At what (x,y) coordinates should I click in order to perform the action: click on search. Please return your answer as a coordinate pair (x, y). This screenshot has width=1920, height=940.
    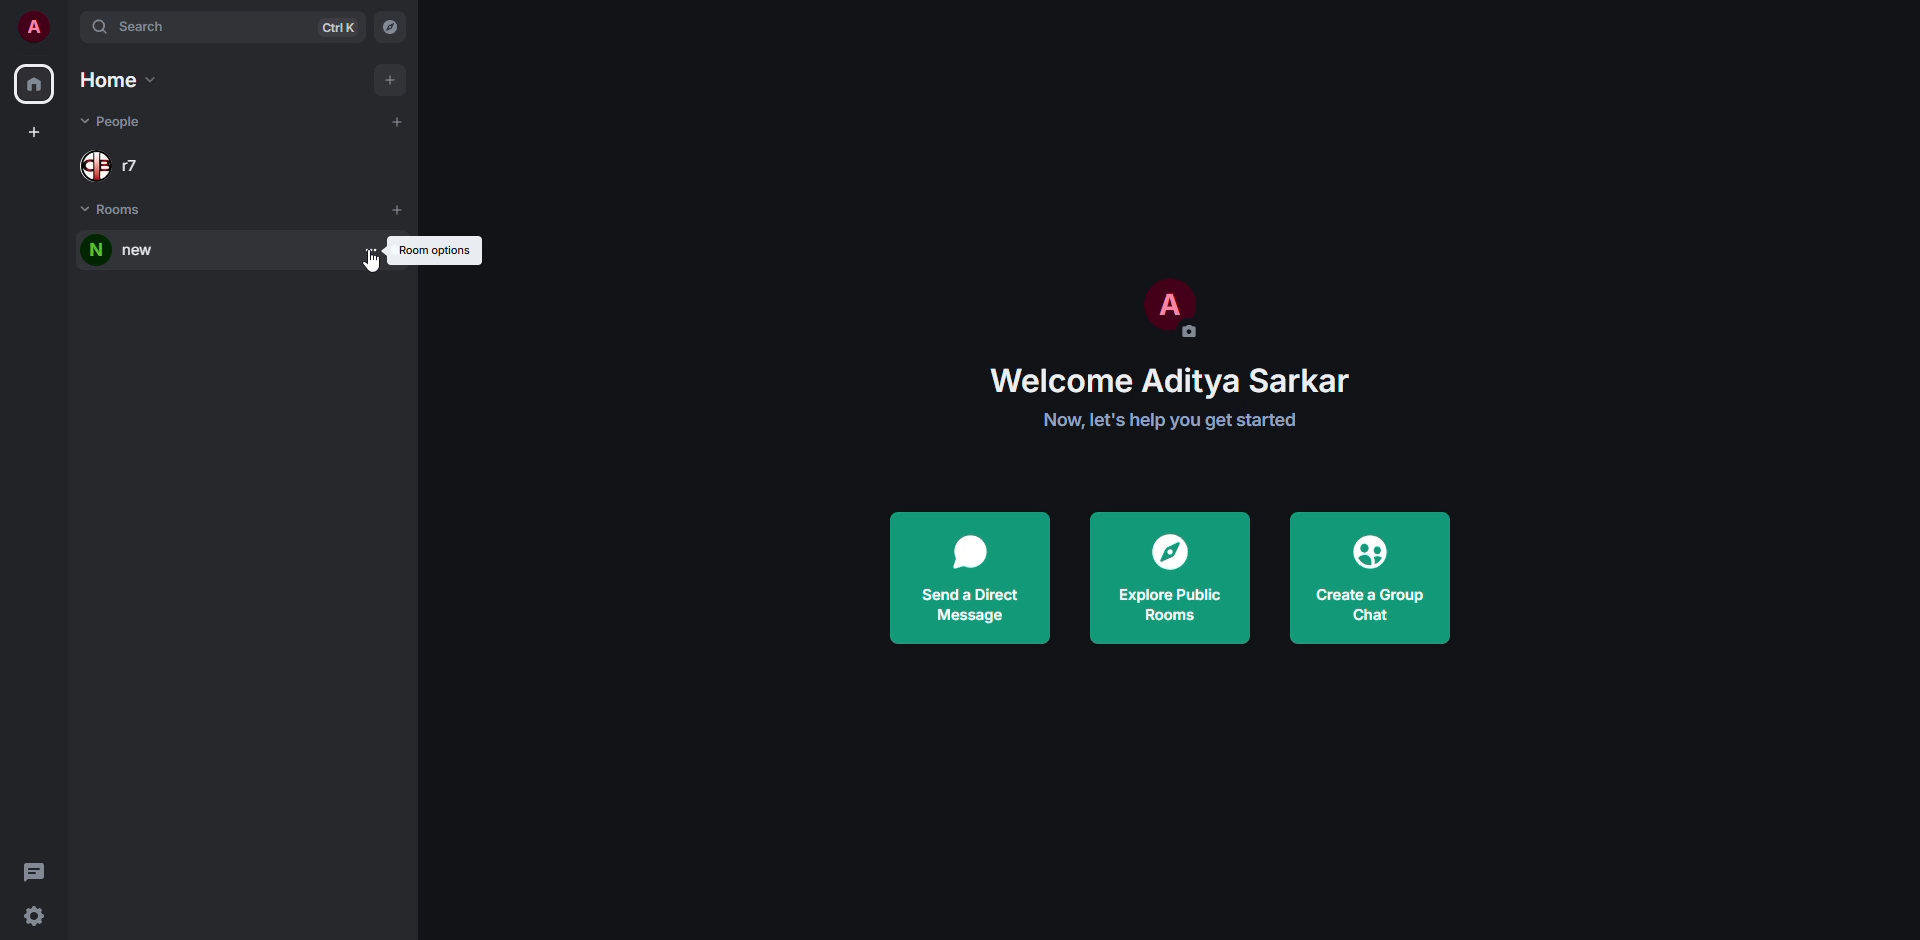
    Looking at the image, I should click on (136, 26).